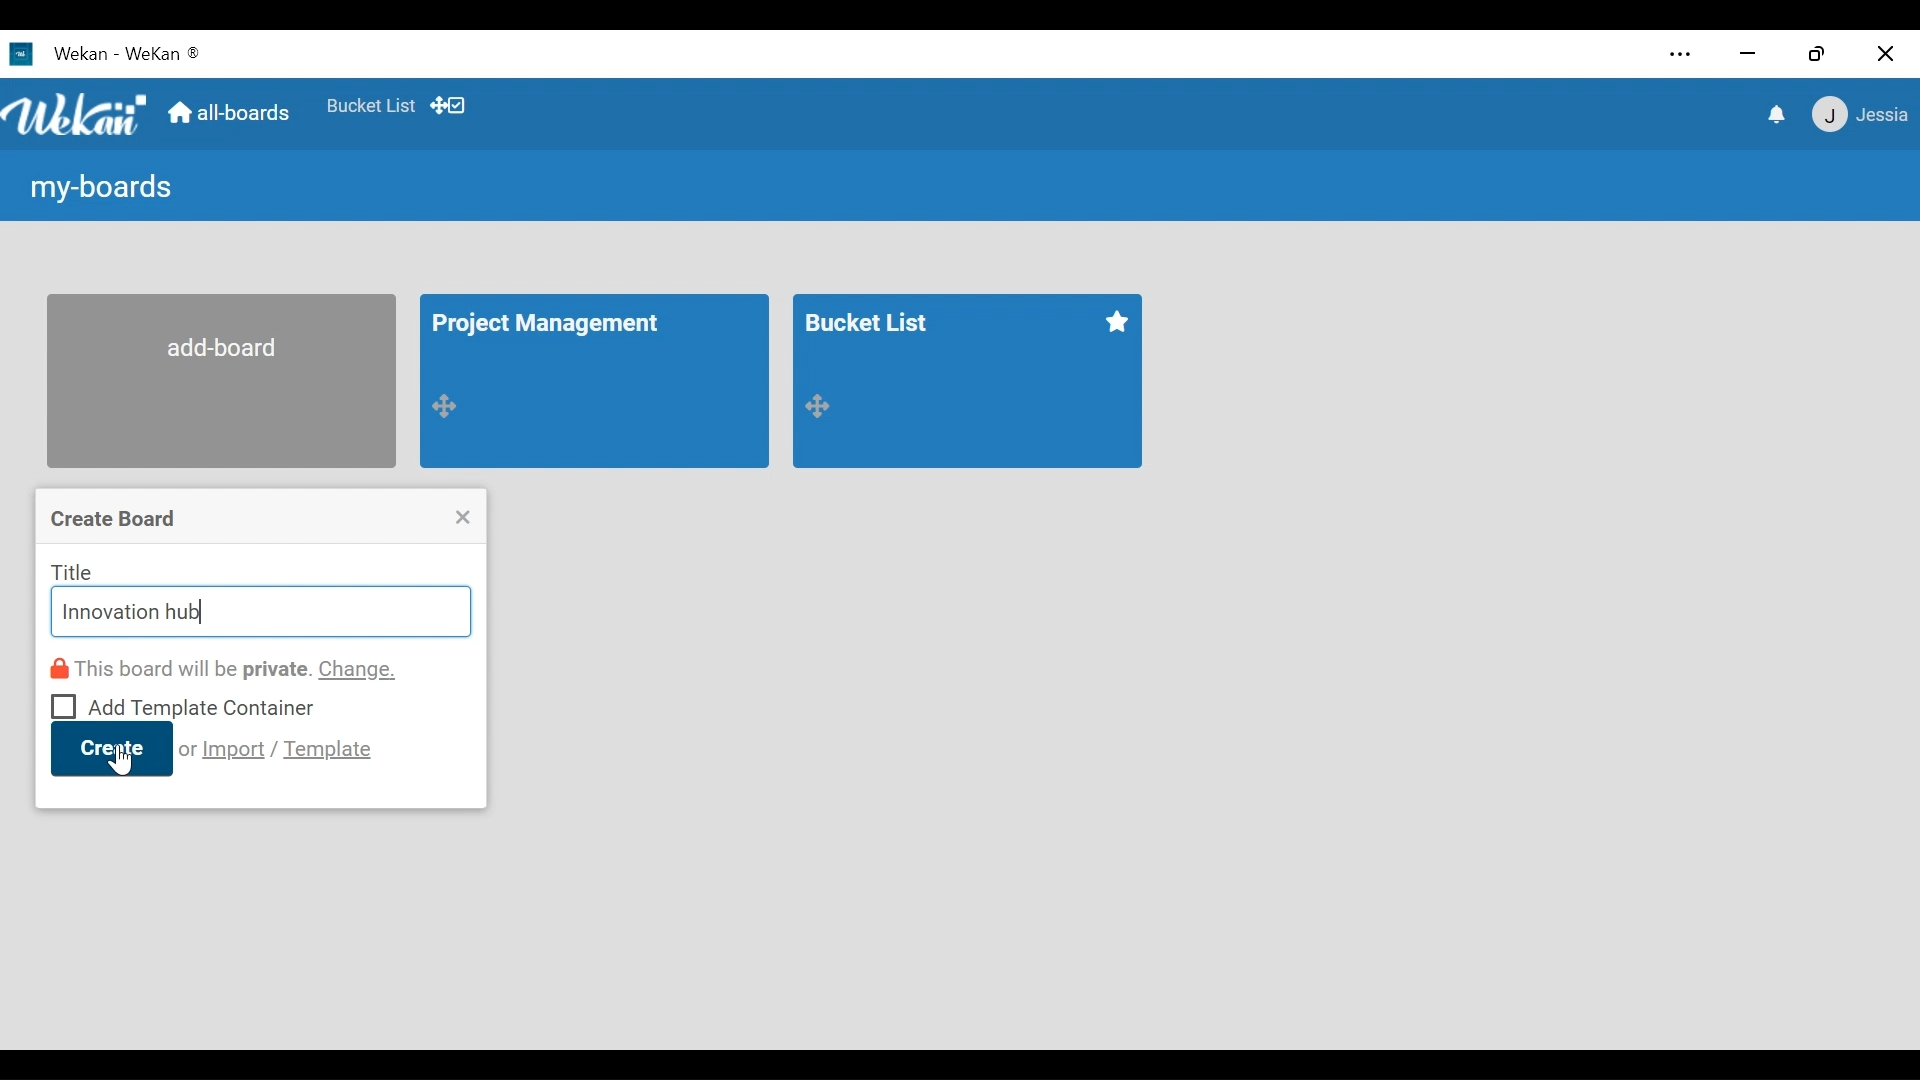  What do you see at coordinates (121, 761) in the screenshot?
I see `Cursor` at bounding box center [121, 761].